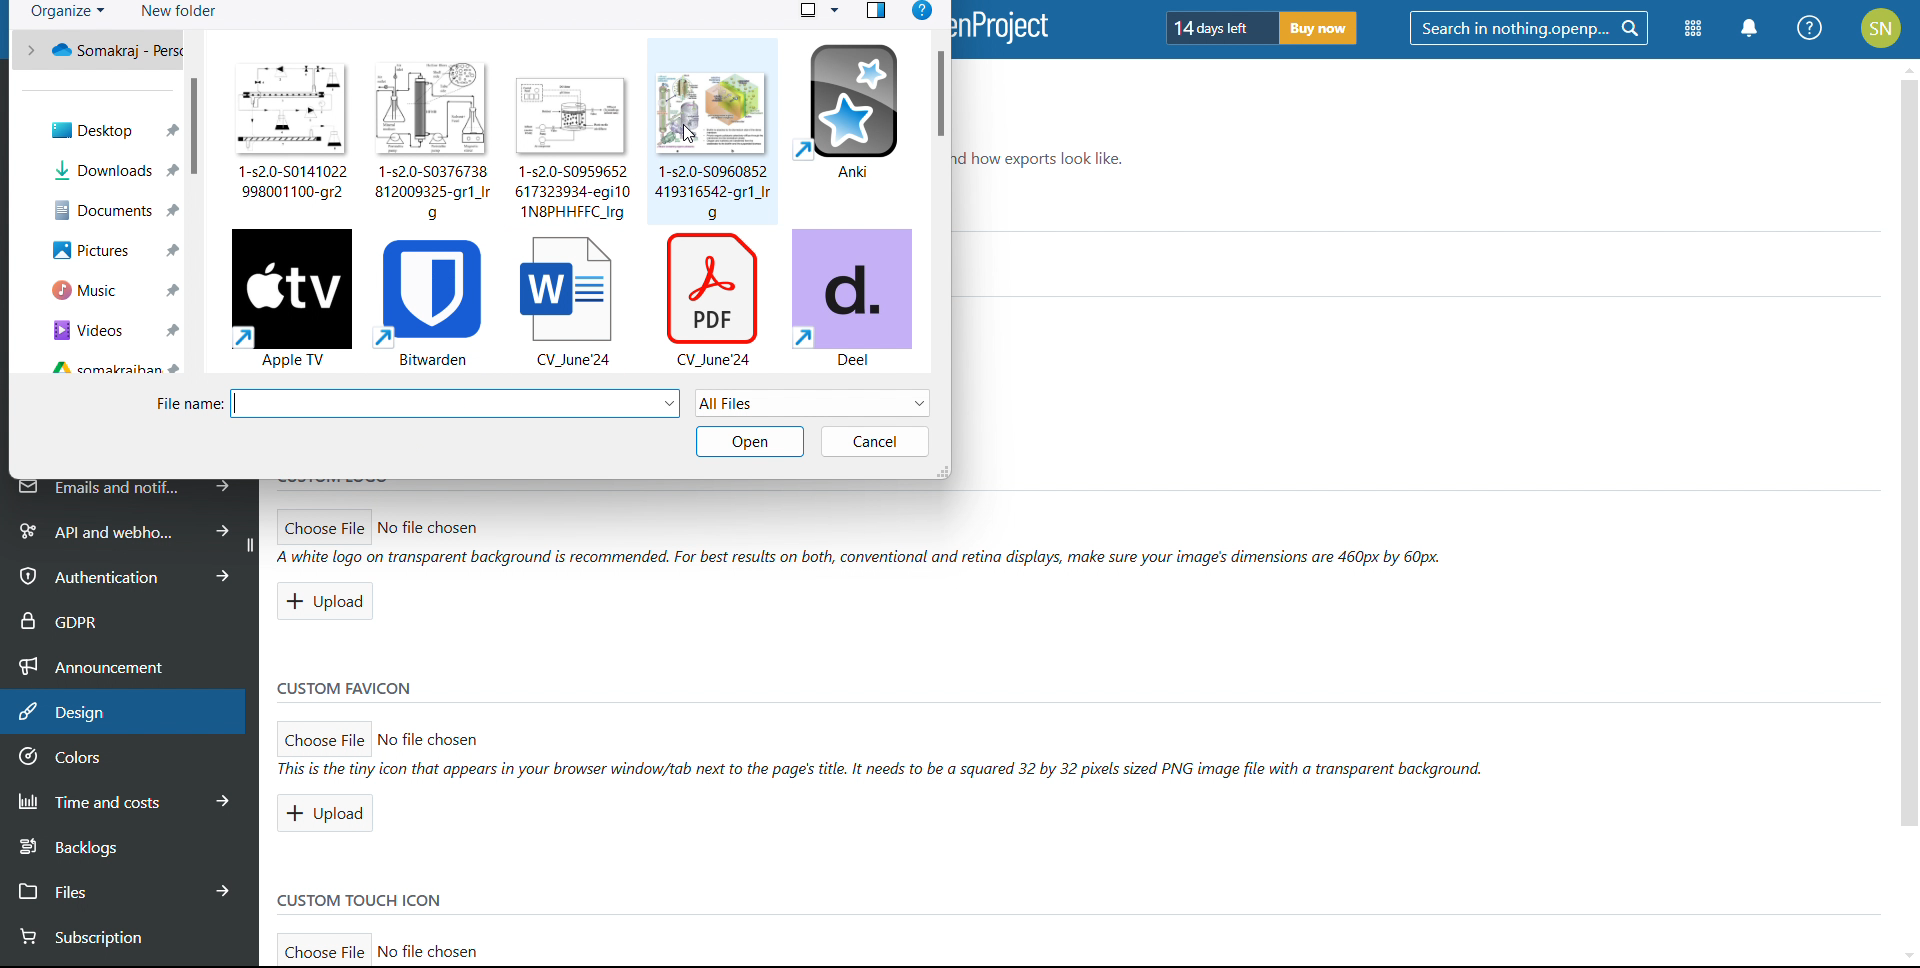 This screenshot has height=968, width=1920. What do you see at coordinates (1692, 30) in the screenshot?
I see `modules` at bounding box center [1692, 30].